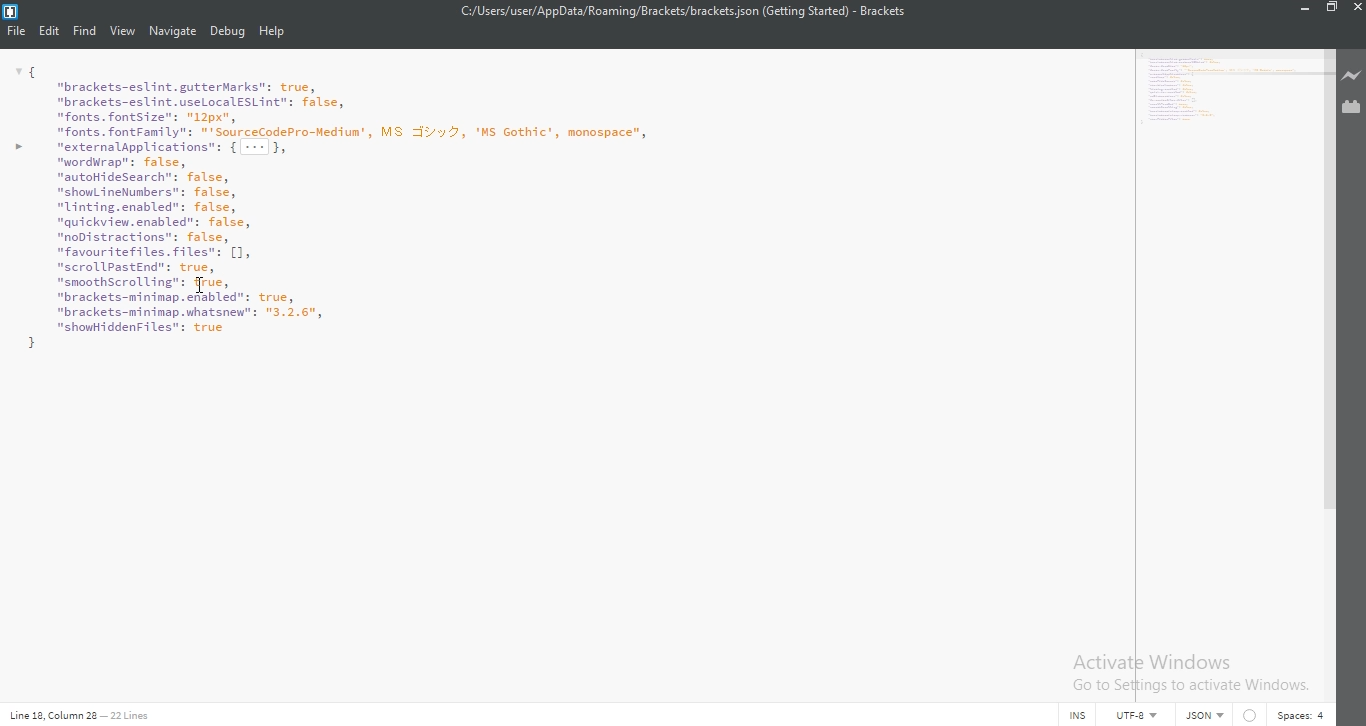 The height and width of the screenshot is (726, 1366). What do you see at coordinates (1300, 9) in the screenshot?
I see `Minimize` at bounding box center [1300, 9].